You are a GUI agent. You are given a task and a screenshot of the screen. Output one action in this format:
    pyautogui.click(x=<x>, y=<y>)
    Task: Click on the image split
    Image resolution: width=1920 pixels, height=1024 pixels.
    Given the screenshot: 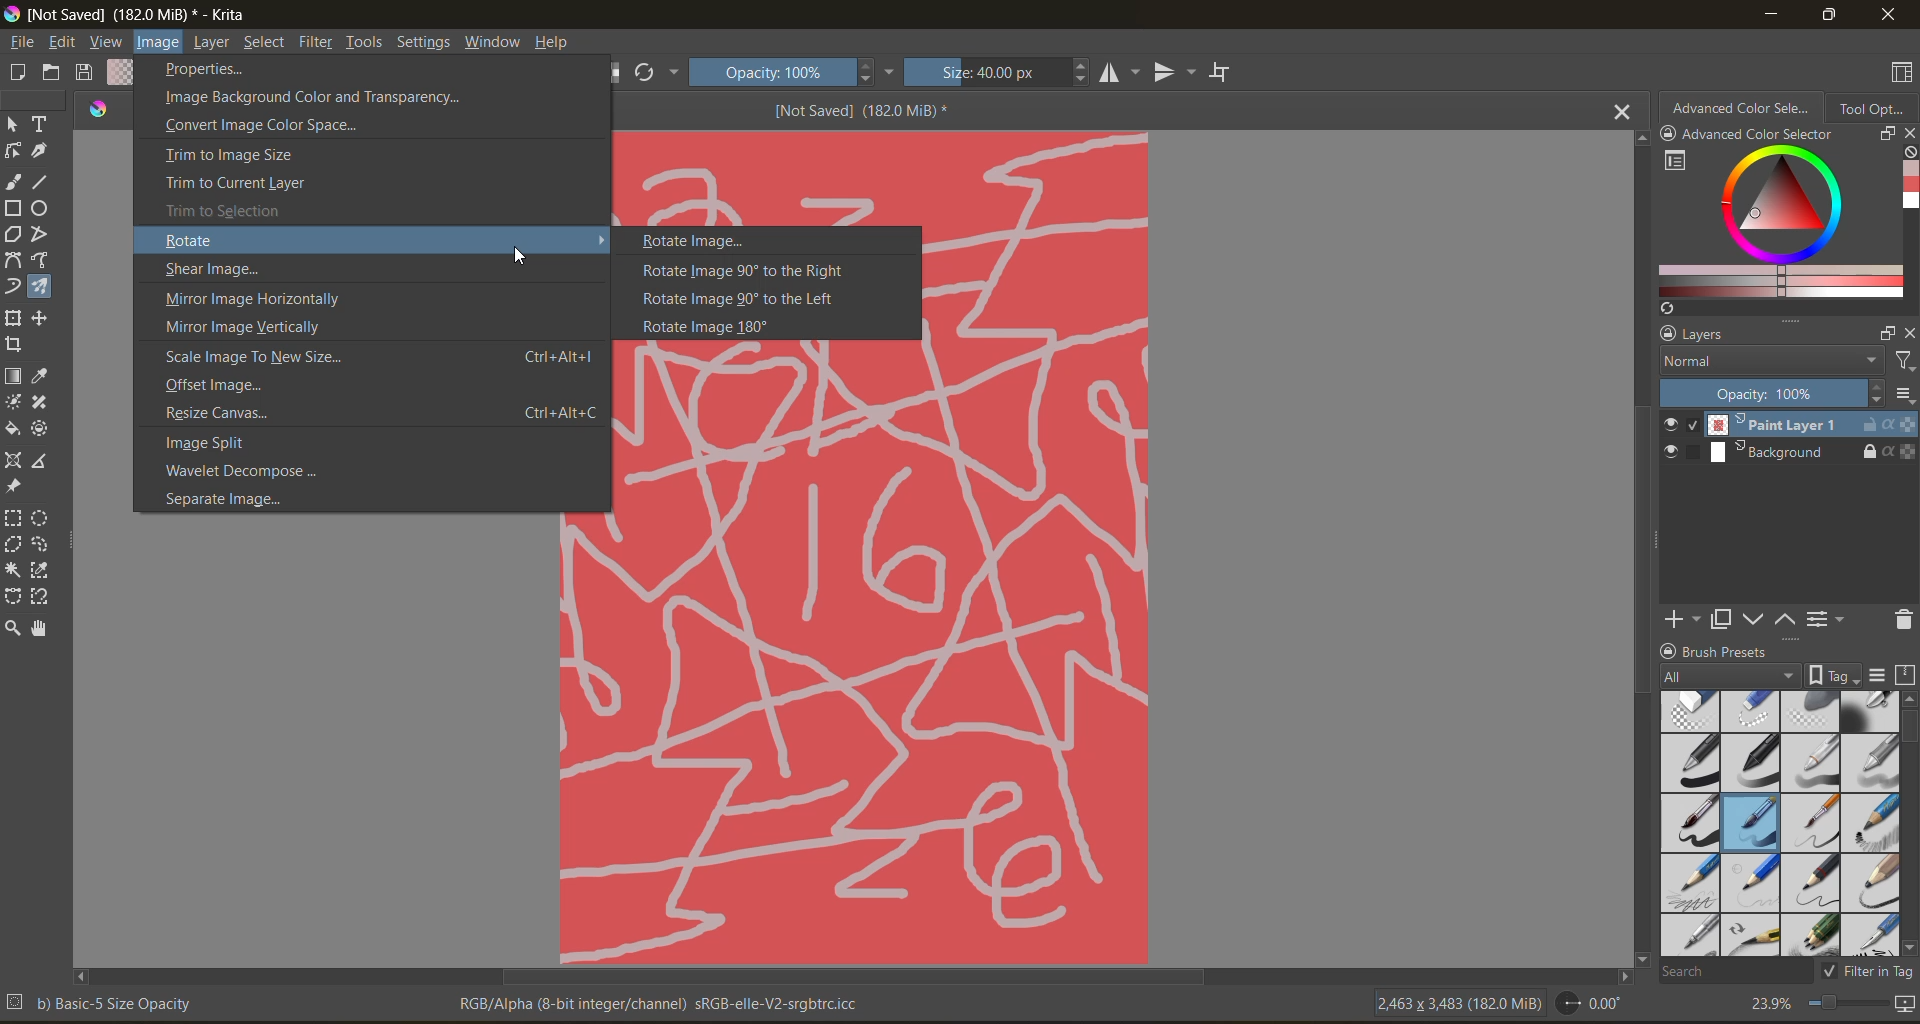 What is the action you would take?
    pyautogui.click(x=228, y=444)
    